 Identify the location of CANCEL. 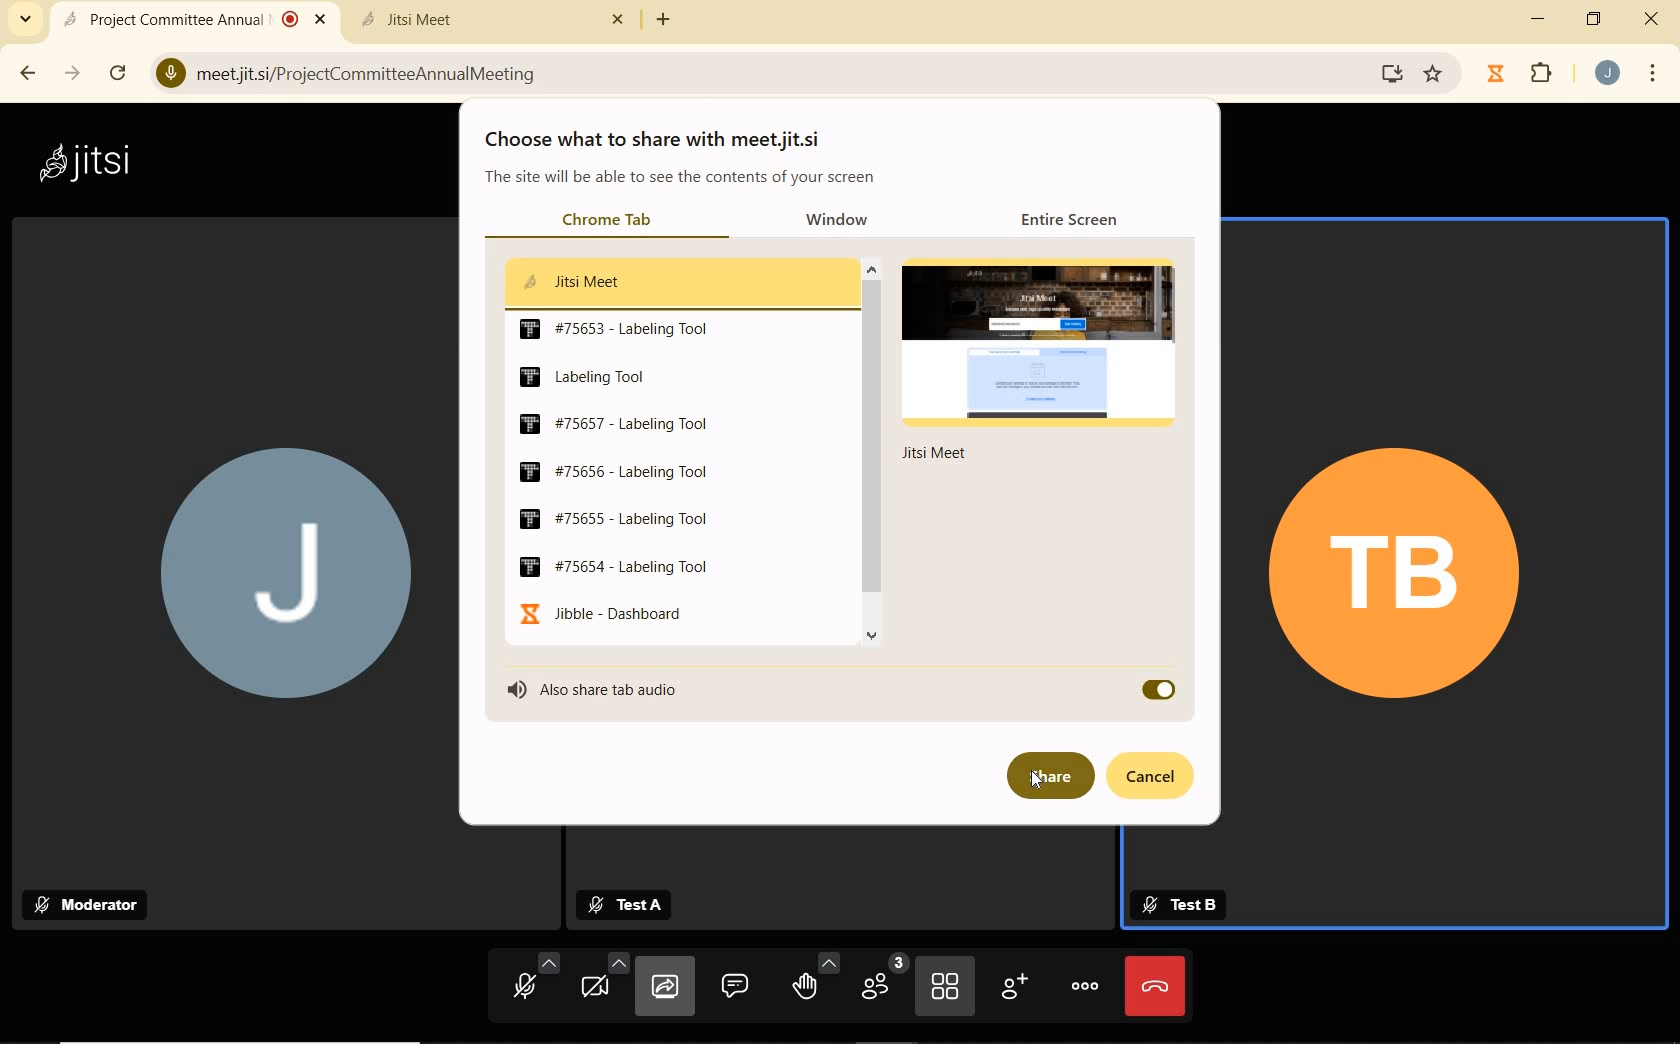
(1159, 777).